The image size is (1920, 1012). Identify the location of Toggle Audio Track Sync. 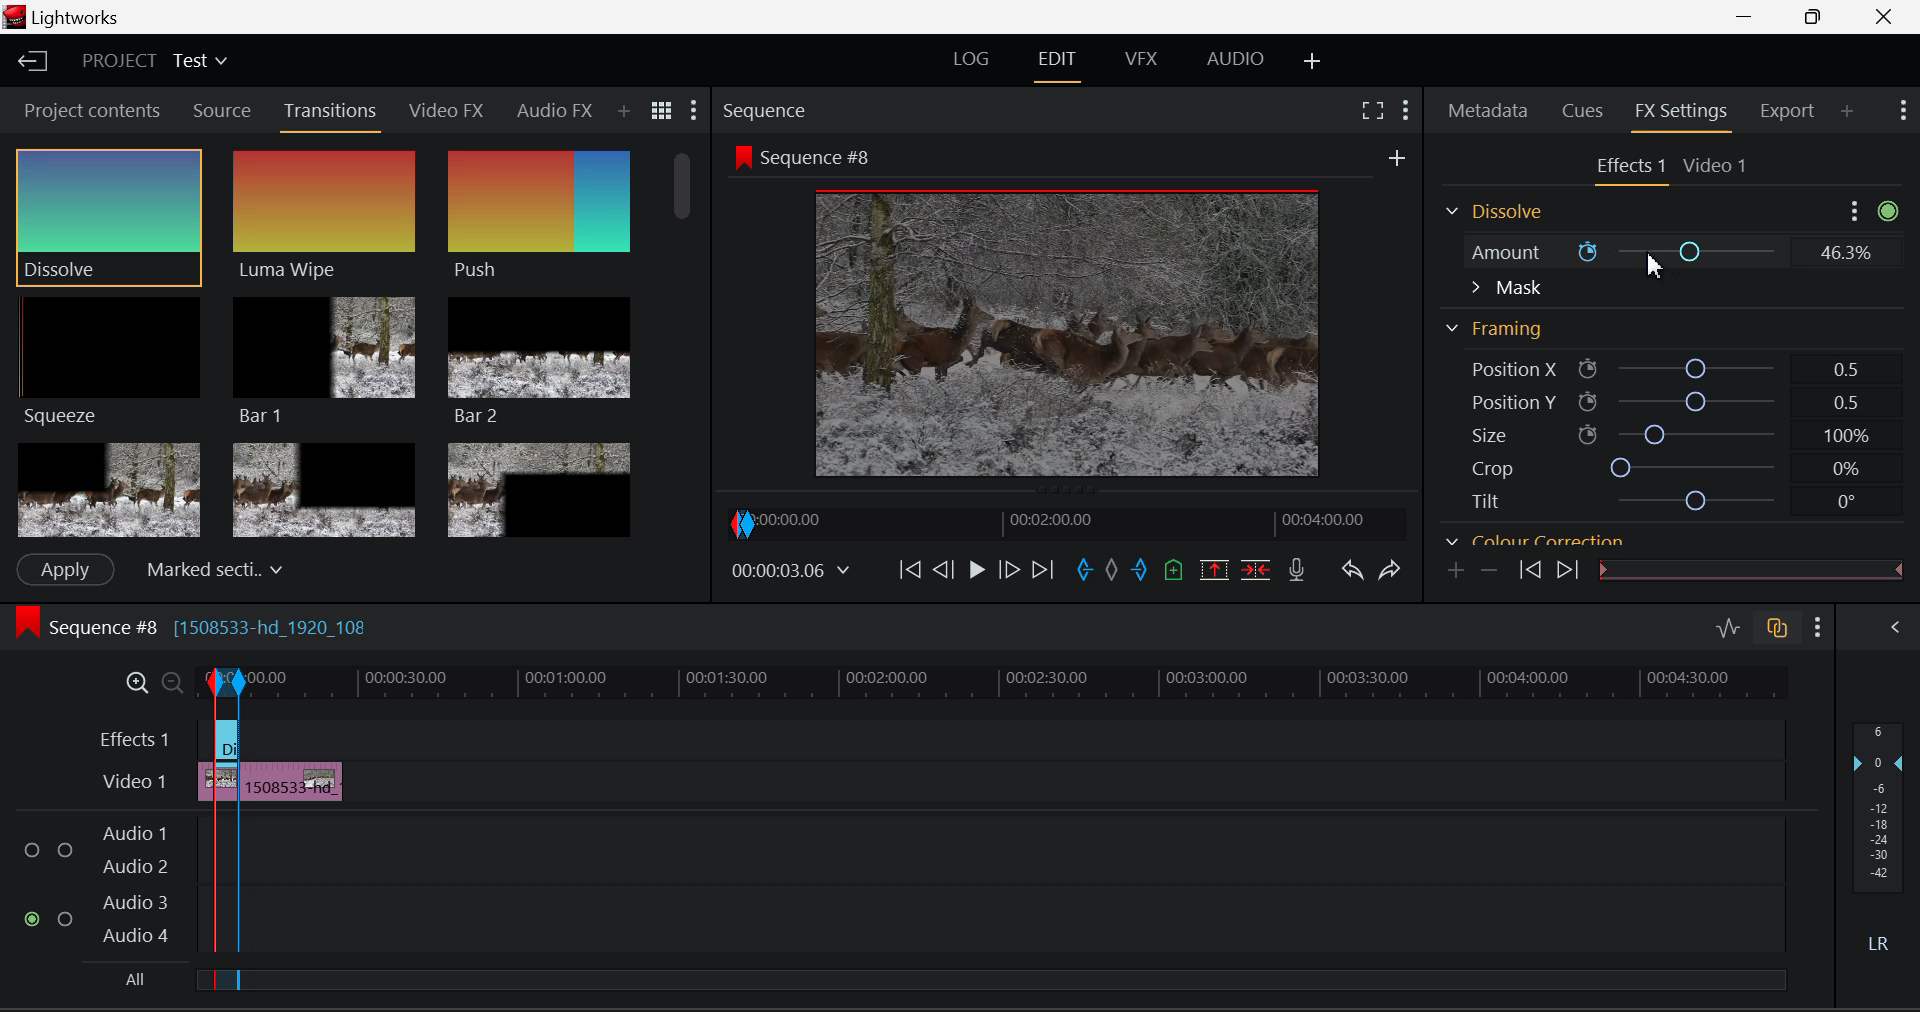
(1780, 630).